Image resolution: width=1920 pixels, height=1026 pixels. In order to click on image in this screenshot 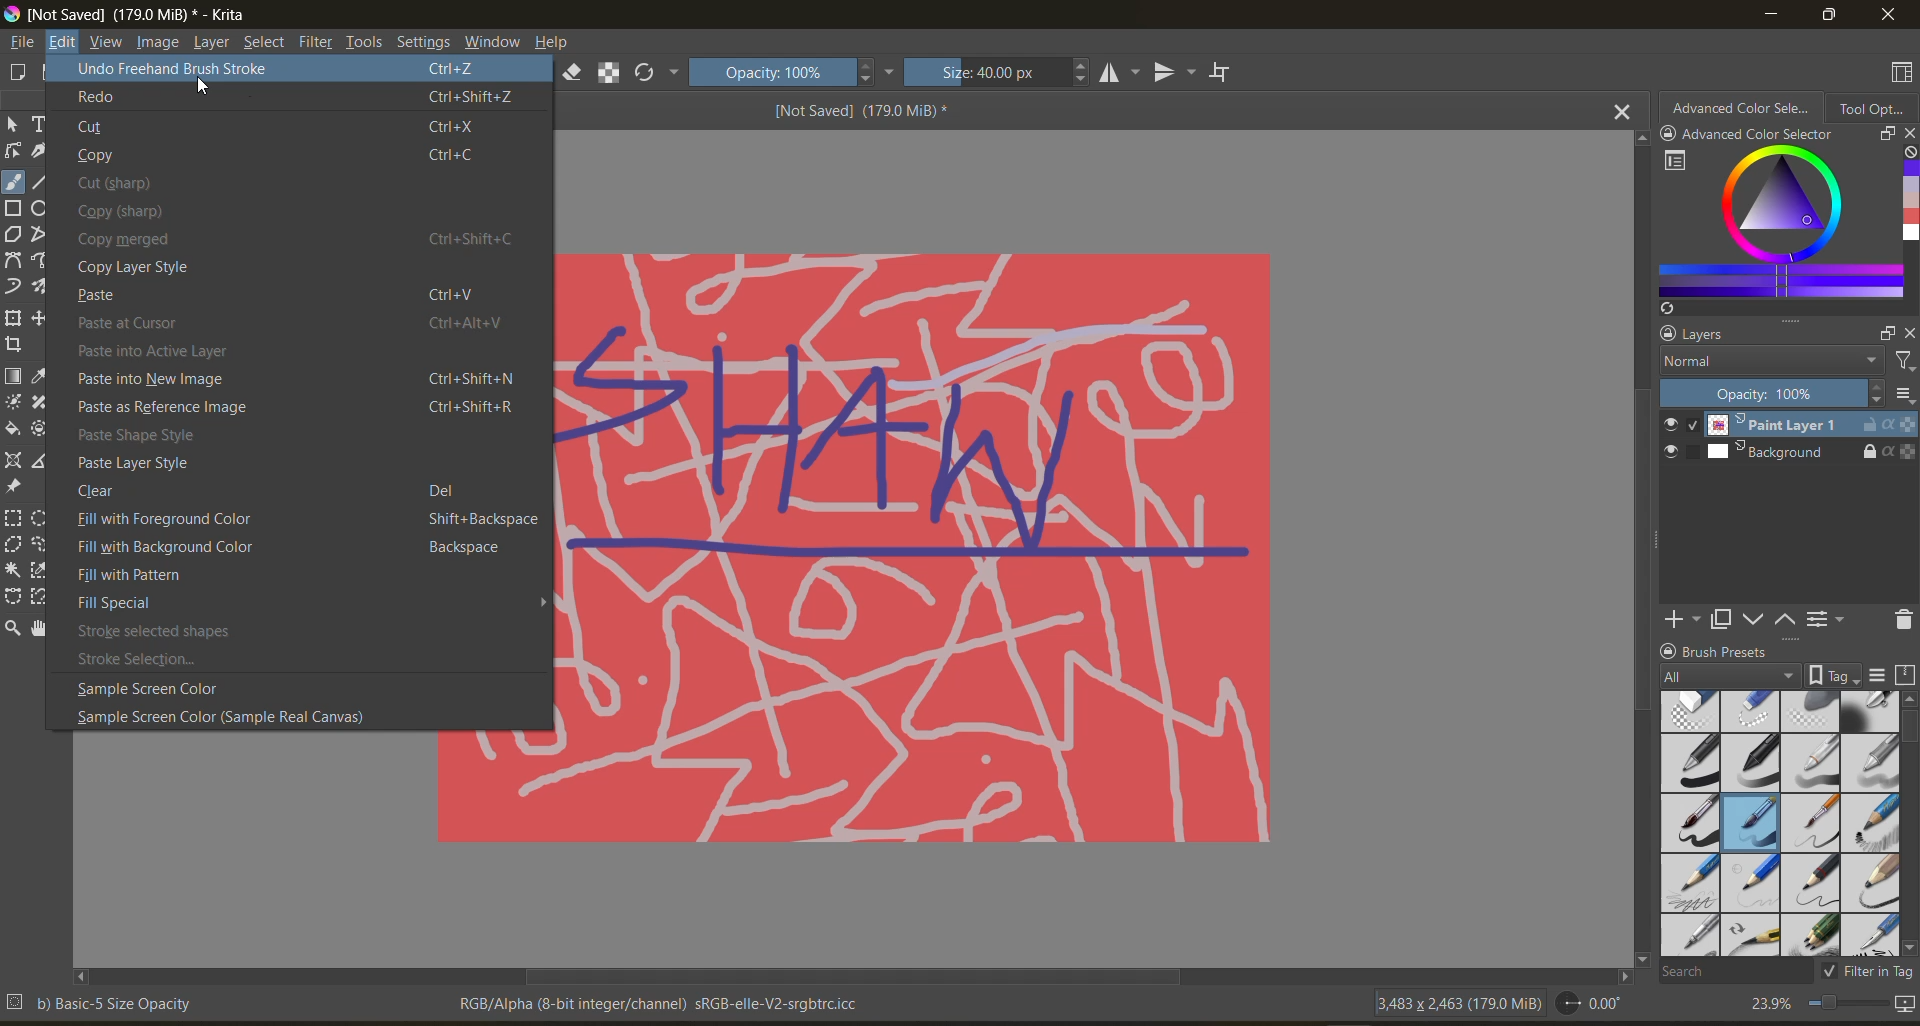, I will do `click(160, 43)`.